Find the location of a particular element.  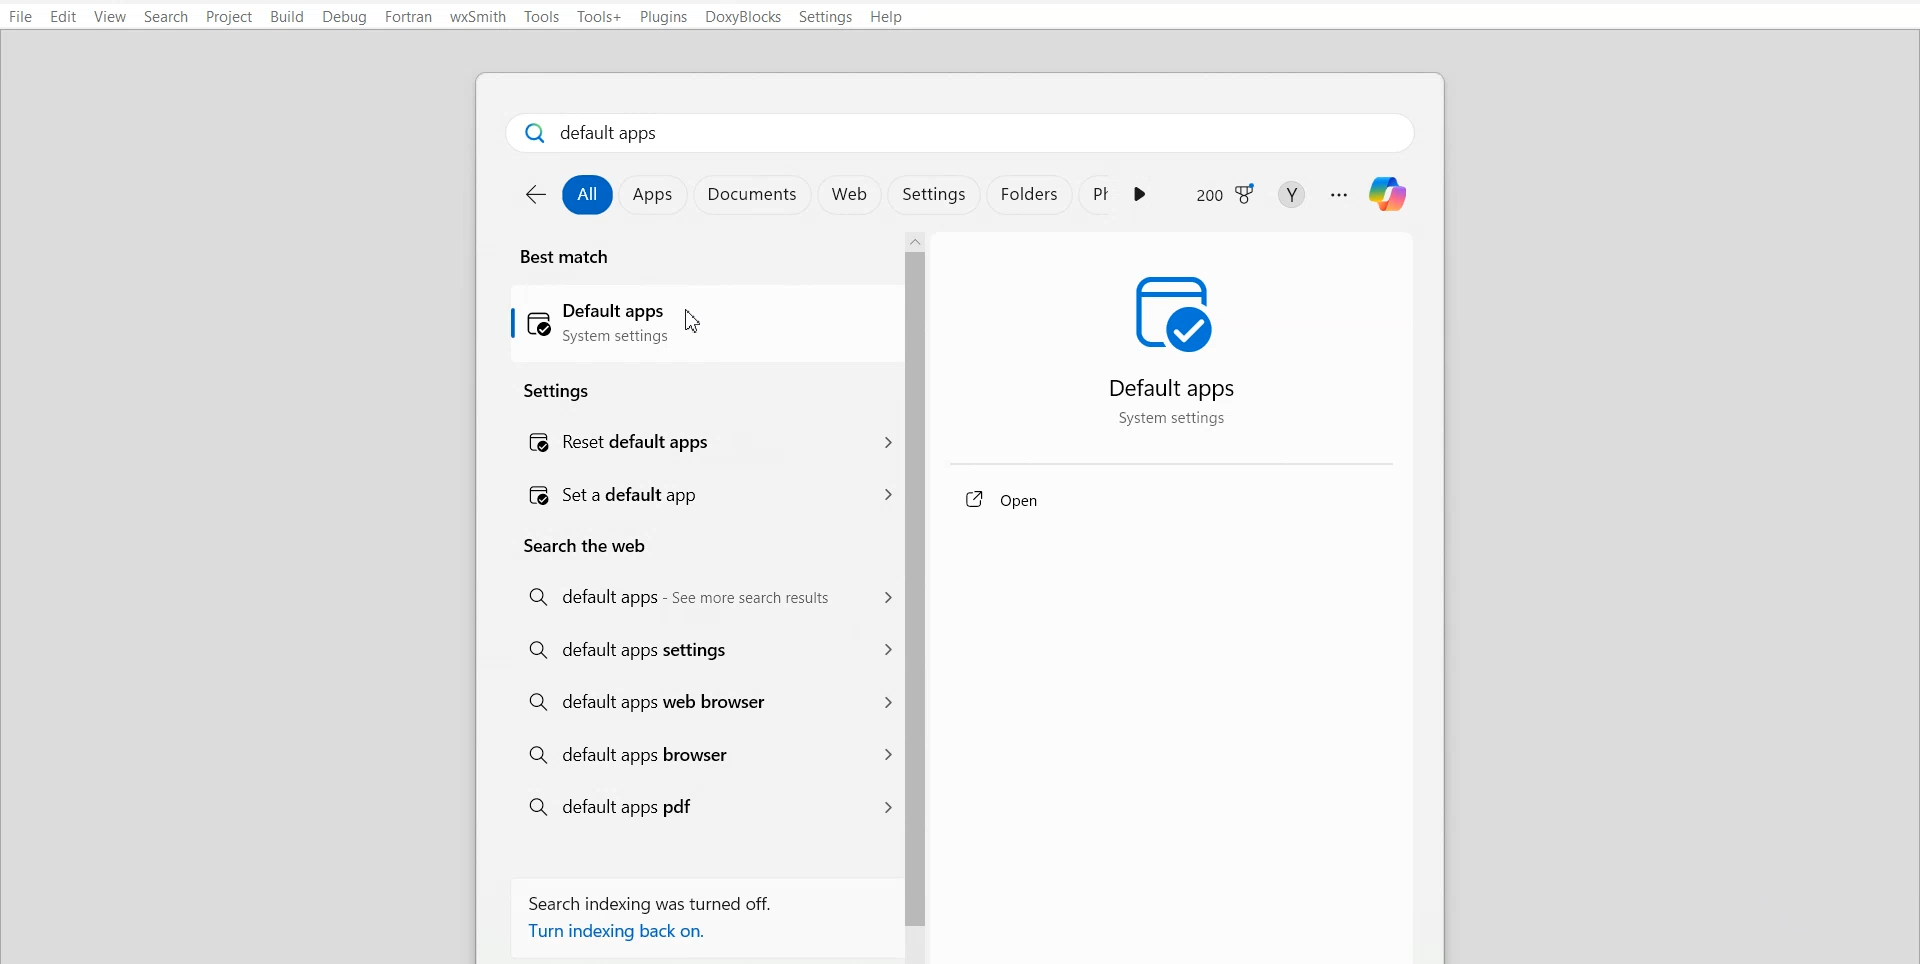

Menu is located at coordinates (881, 442).